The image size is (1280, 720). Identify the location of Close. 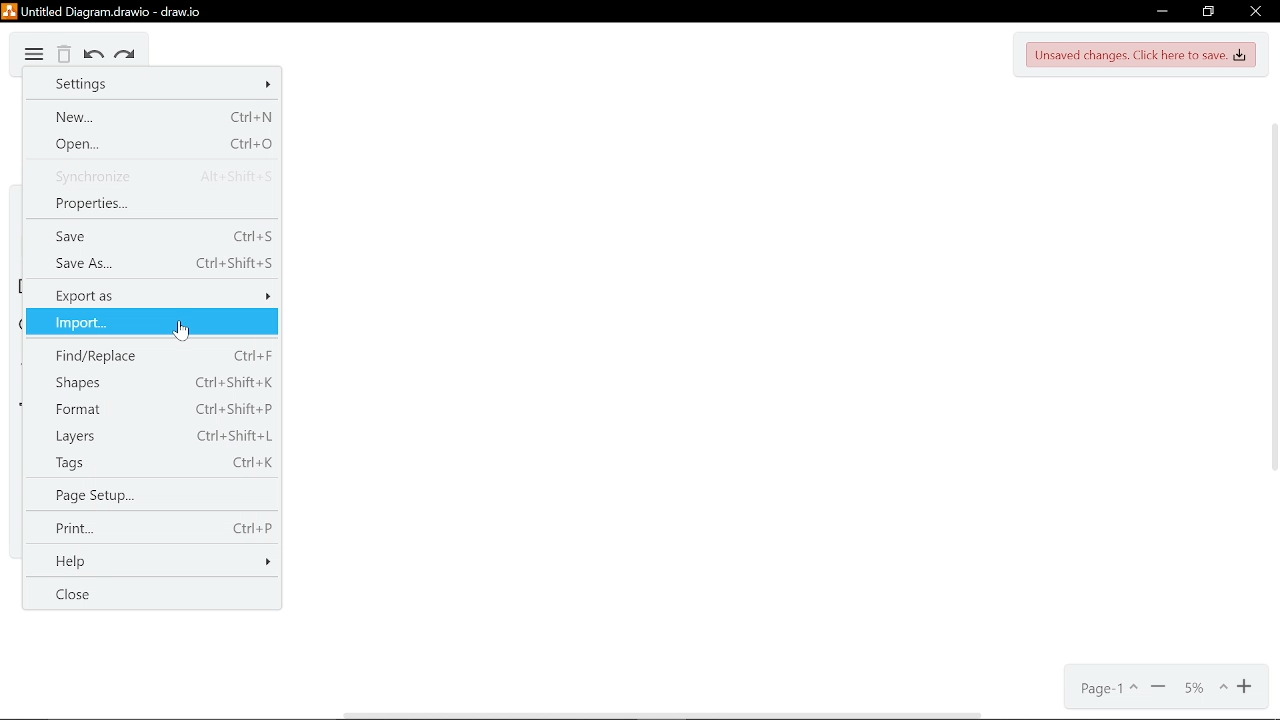
(1257, 11).